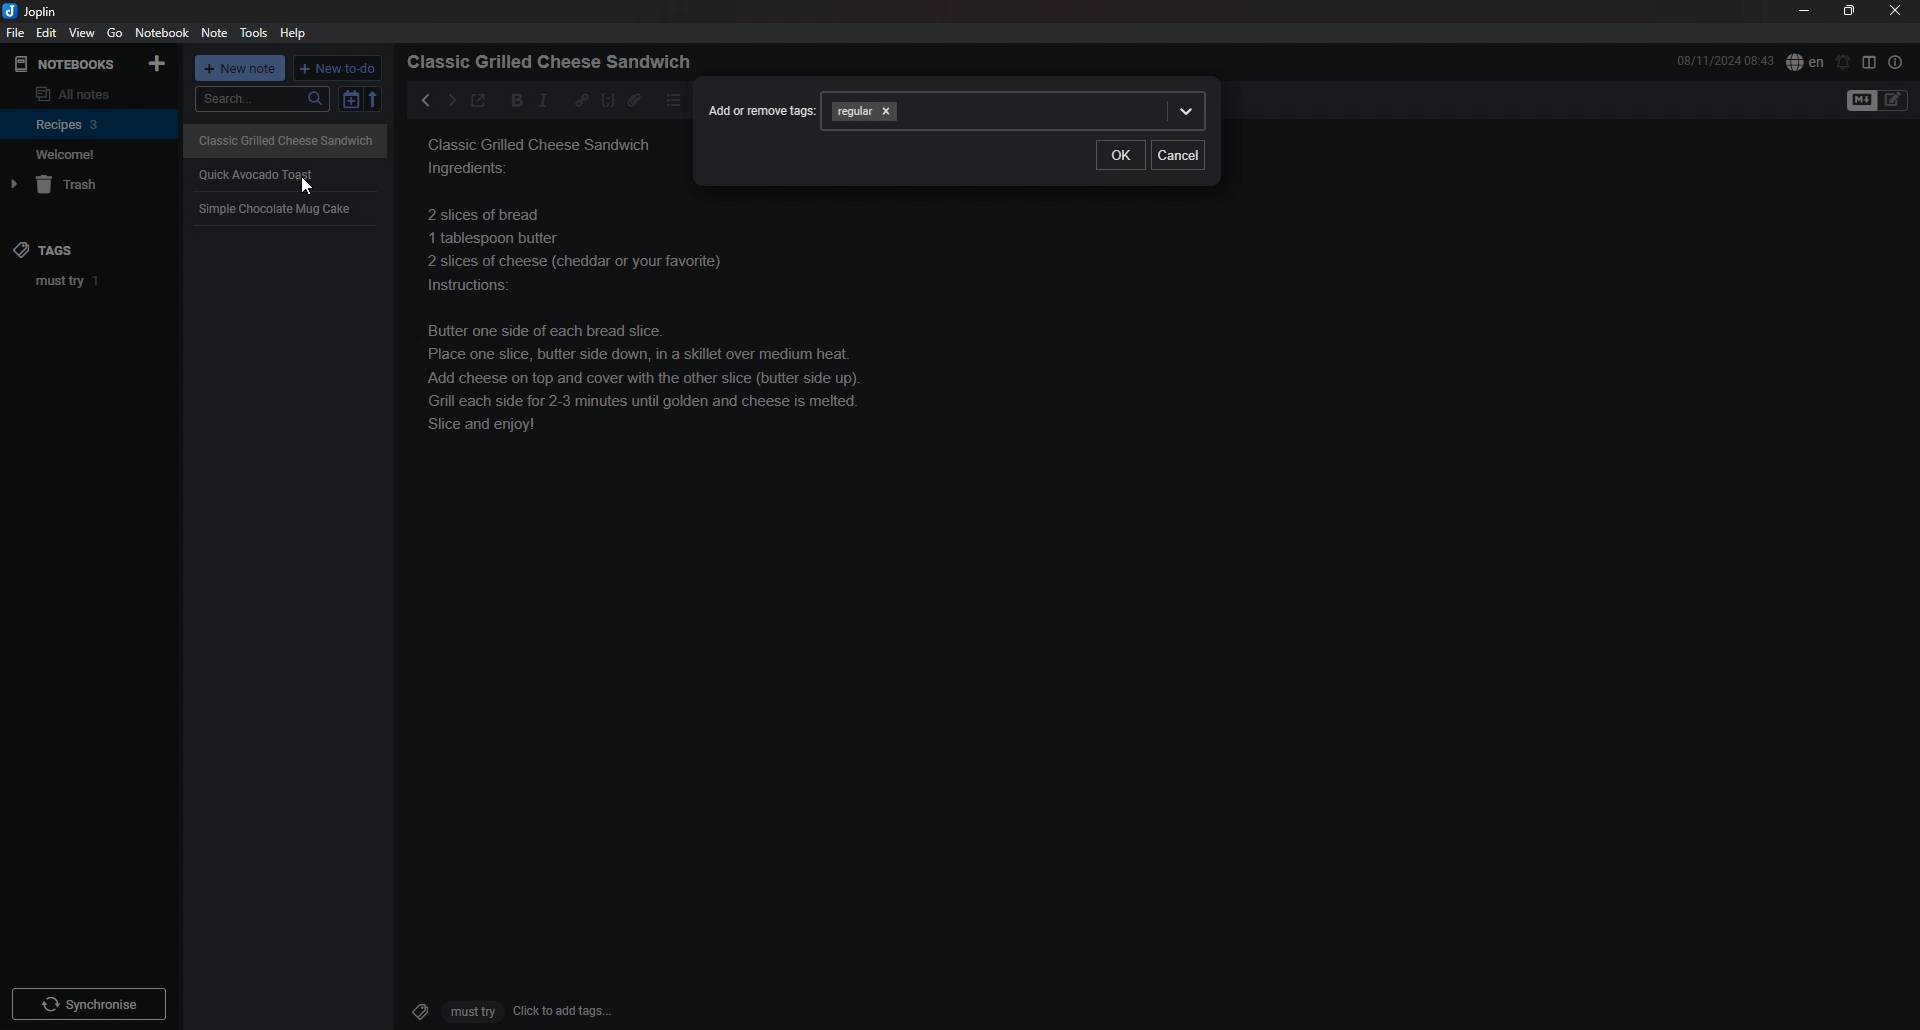 The height and width of the screenshot is (1030, 1920). I want to click on add notebook, so click(159, 62).